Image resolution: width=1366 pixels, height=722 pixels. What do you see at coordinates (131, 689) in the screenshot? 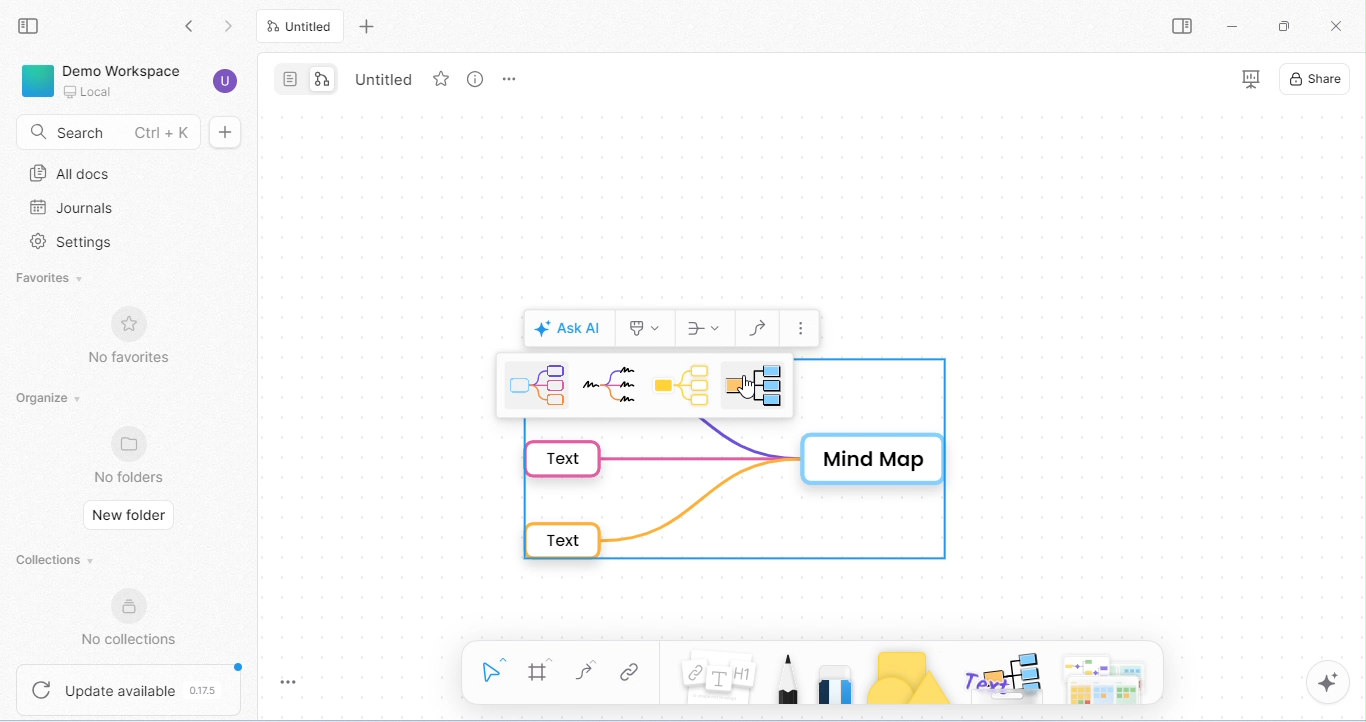
I see `update` at bounding box center [131, 689].